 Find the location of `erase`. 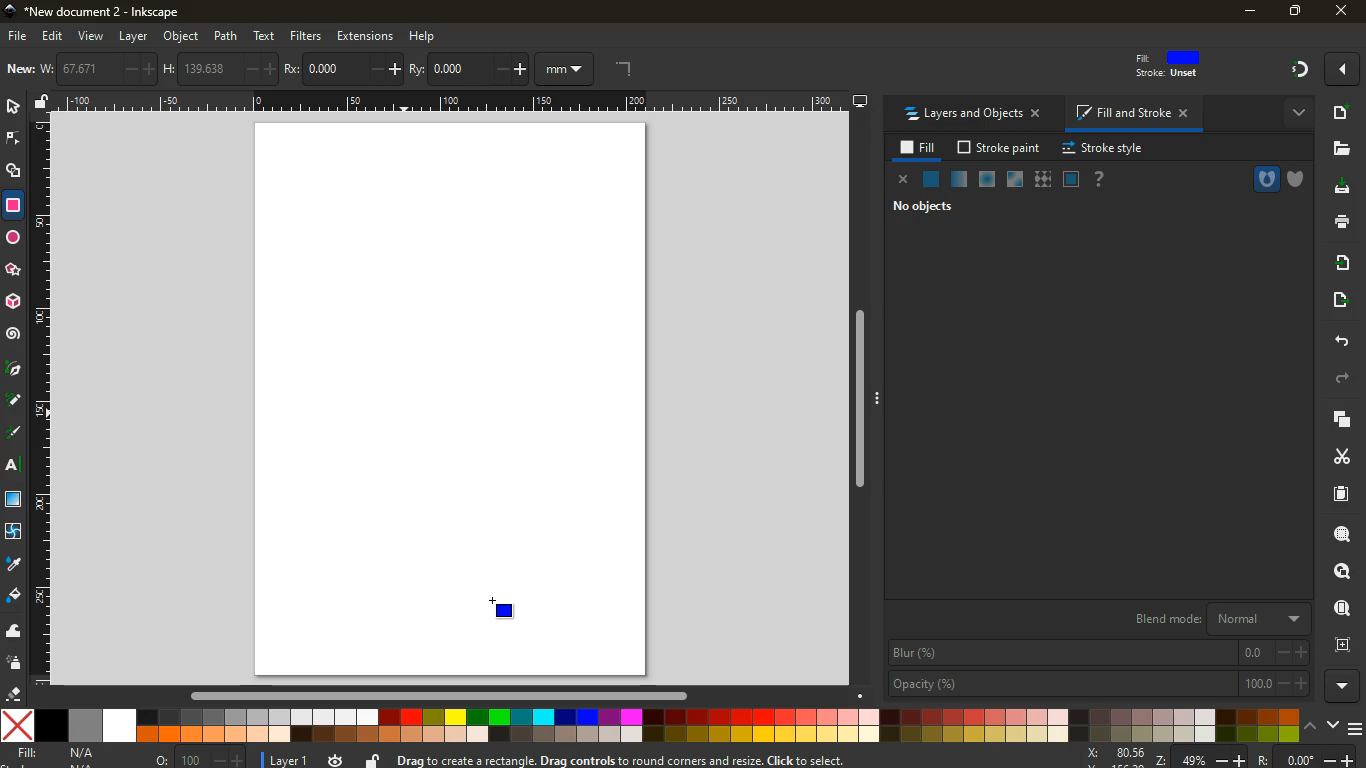

erase is located at coordinates (13, 693).